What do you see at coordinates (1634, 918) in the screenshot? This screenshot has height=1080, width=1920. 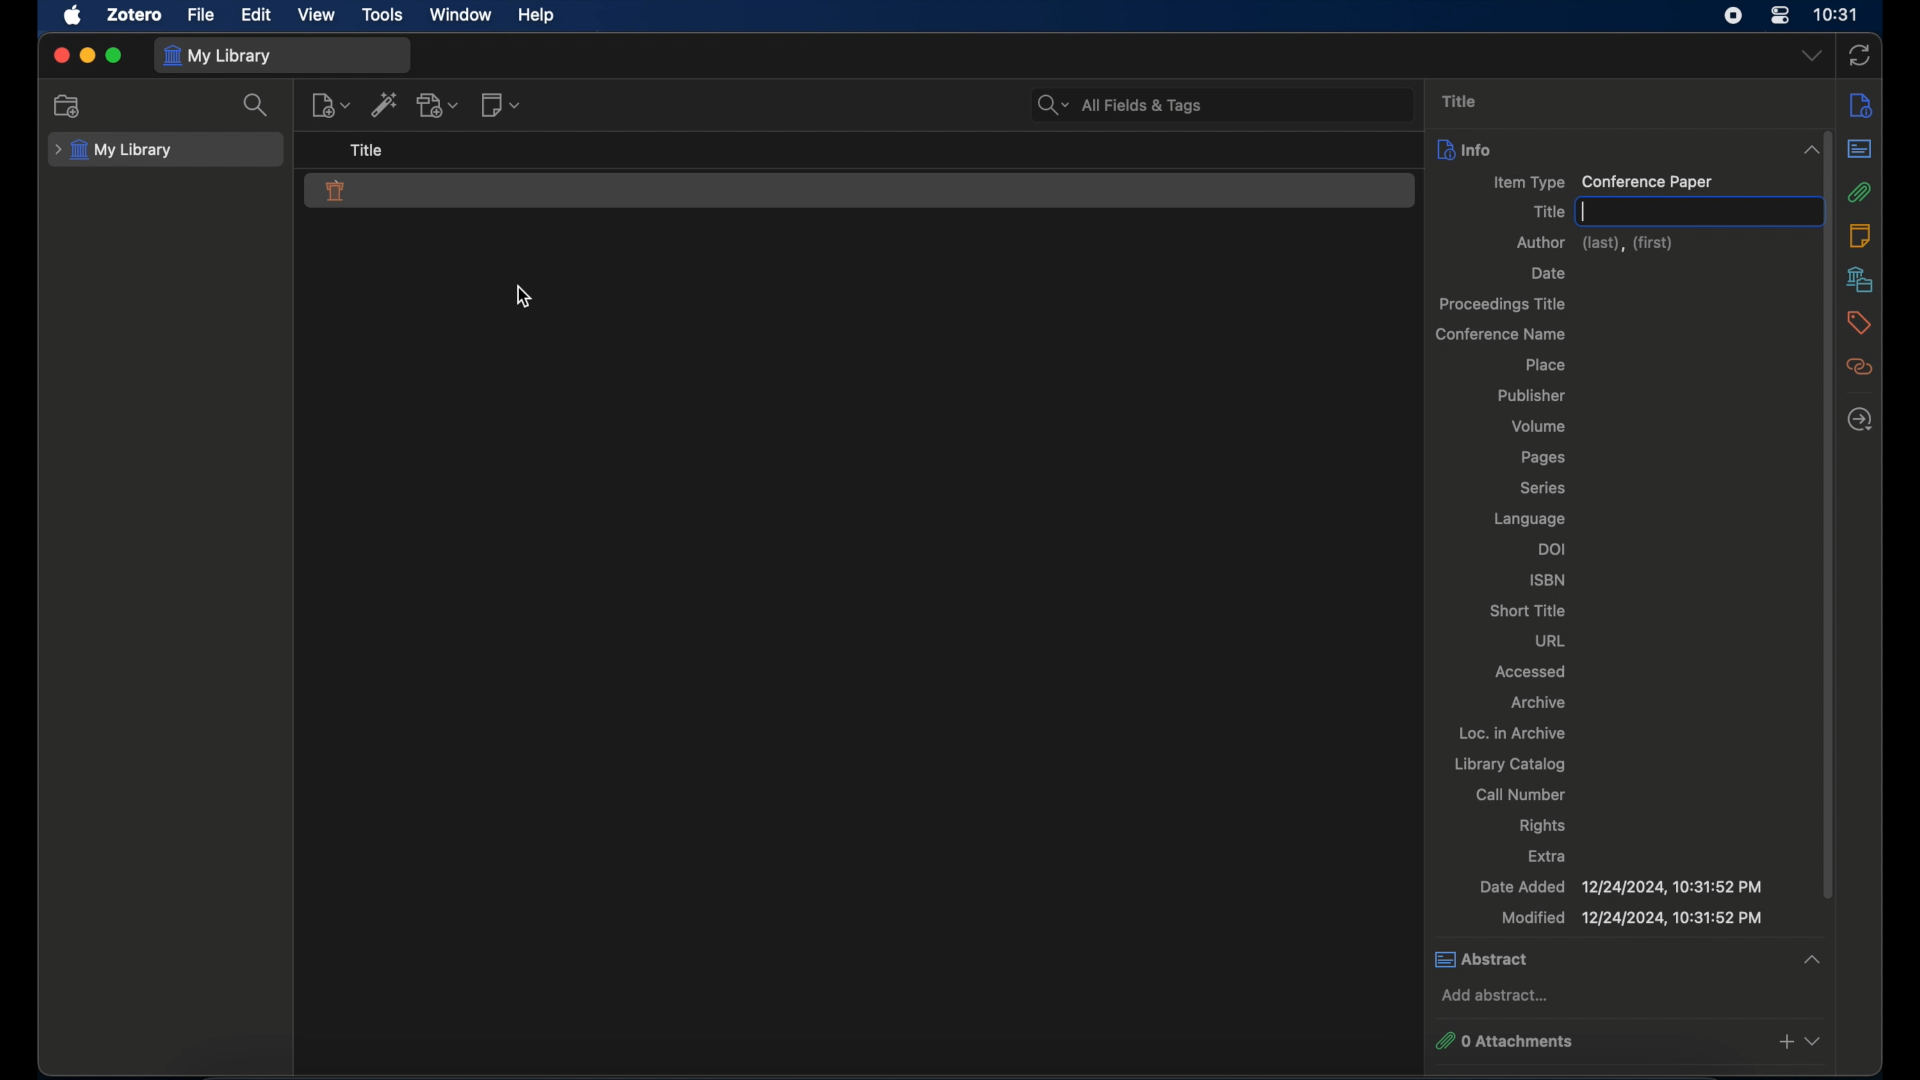 I see `modified` at bounding box center [1634, 918].